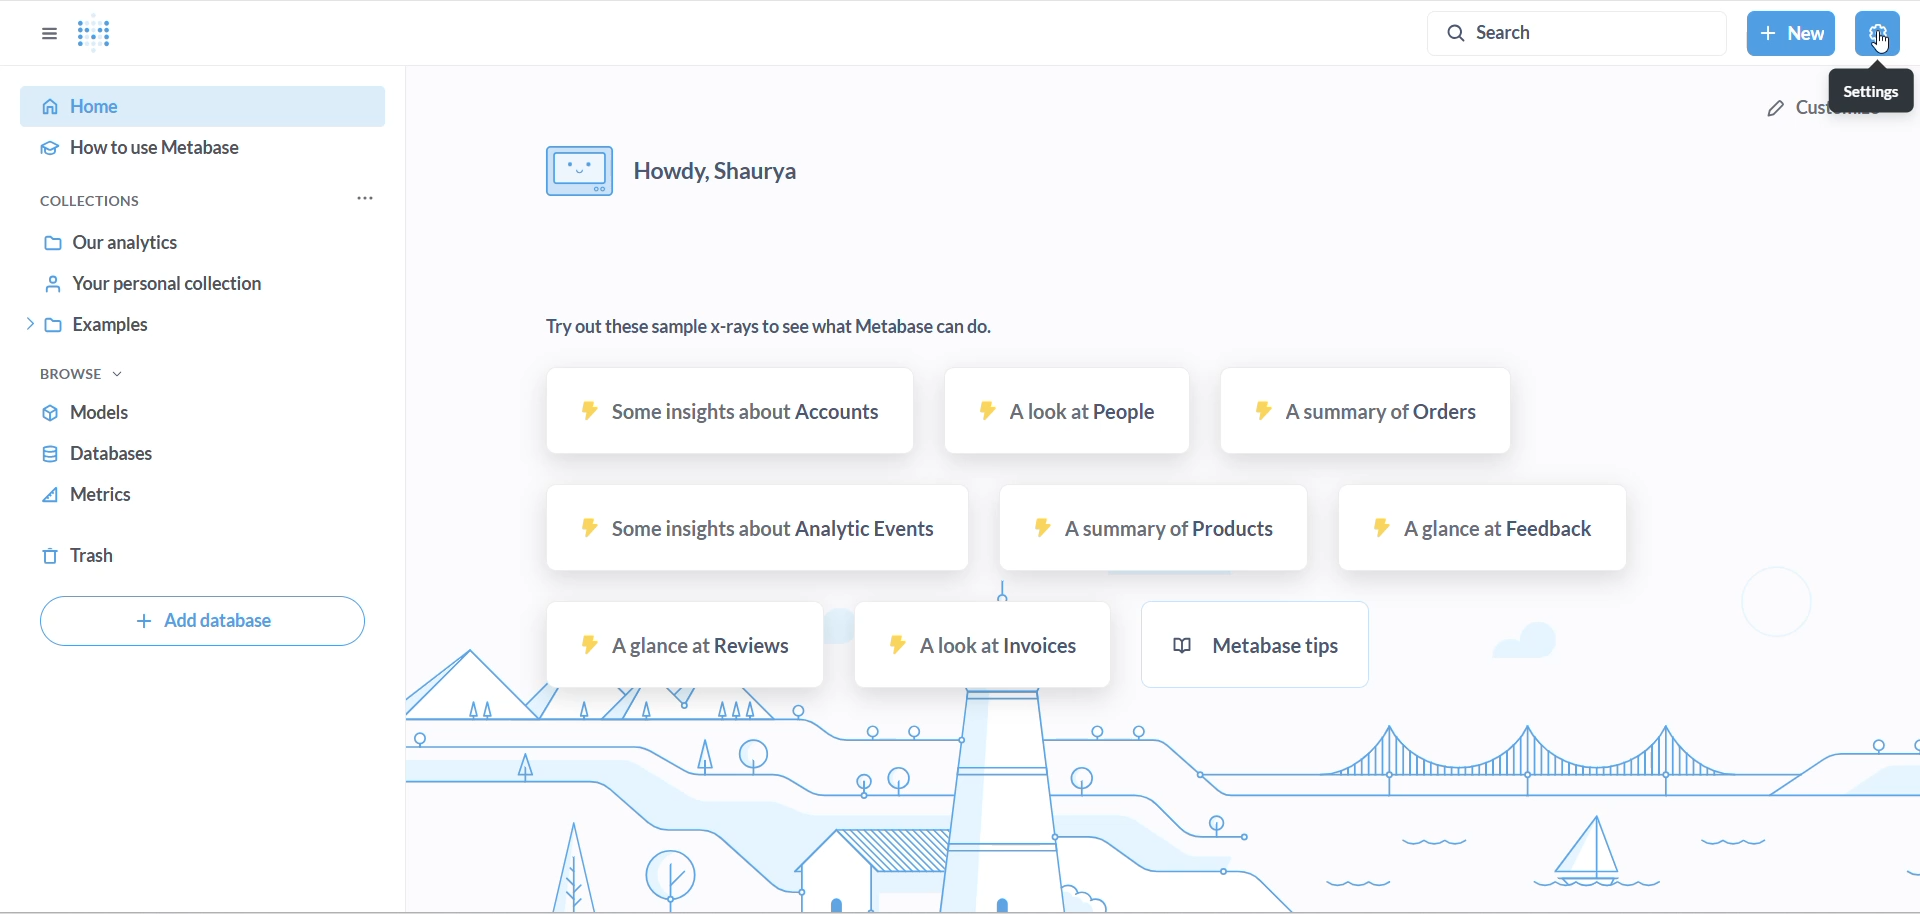 This screenshot has height=914, width=1920. What do you see at coordinates (1372, 412) in the screenshot?
I see `A summary of orders sample` at bounding box center [1372, 412].